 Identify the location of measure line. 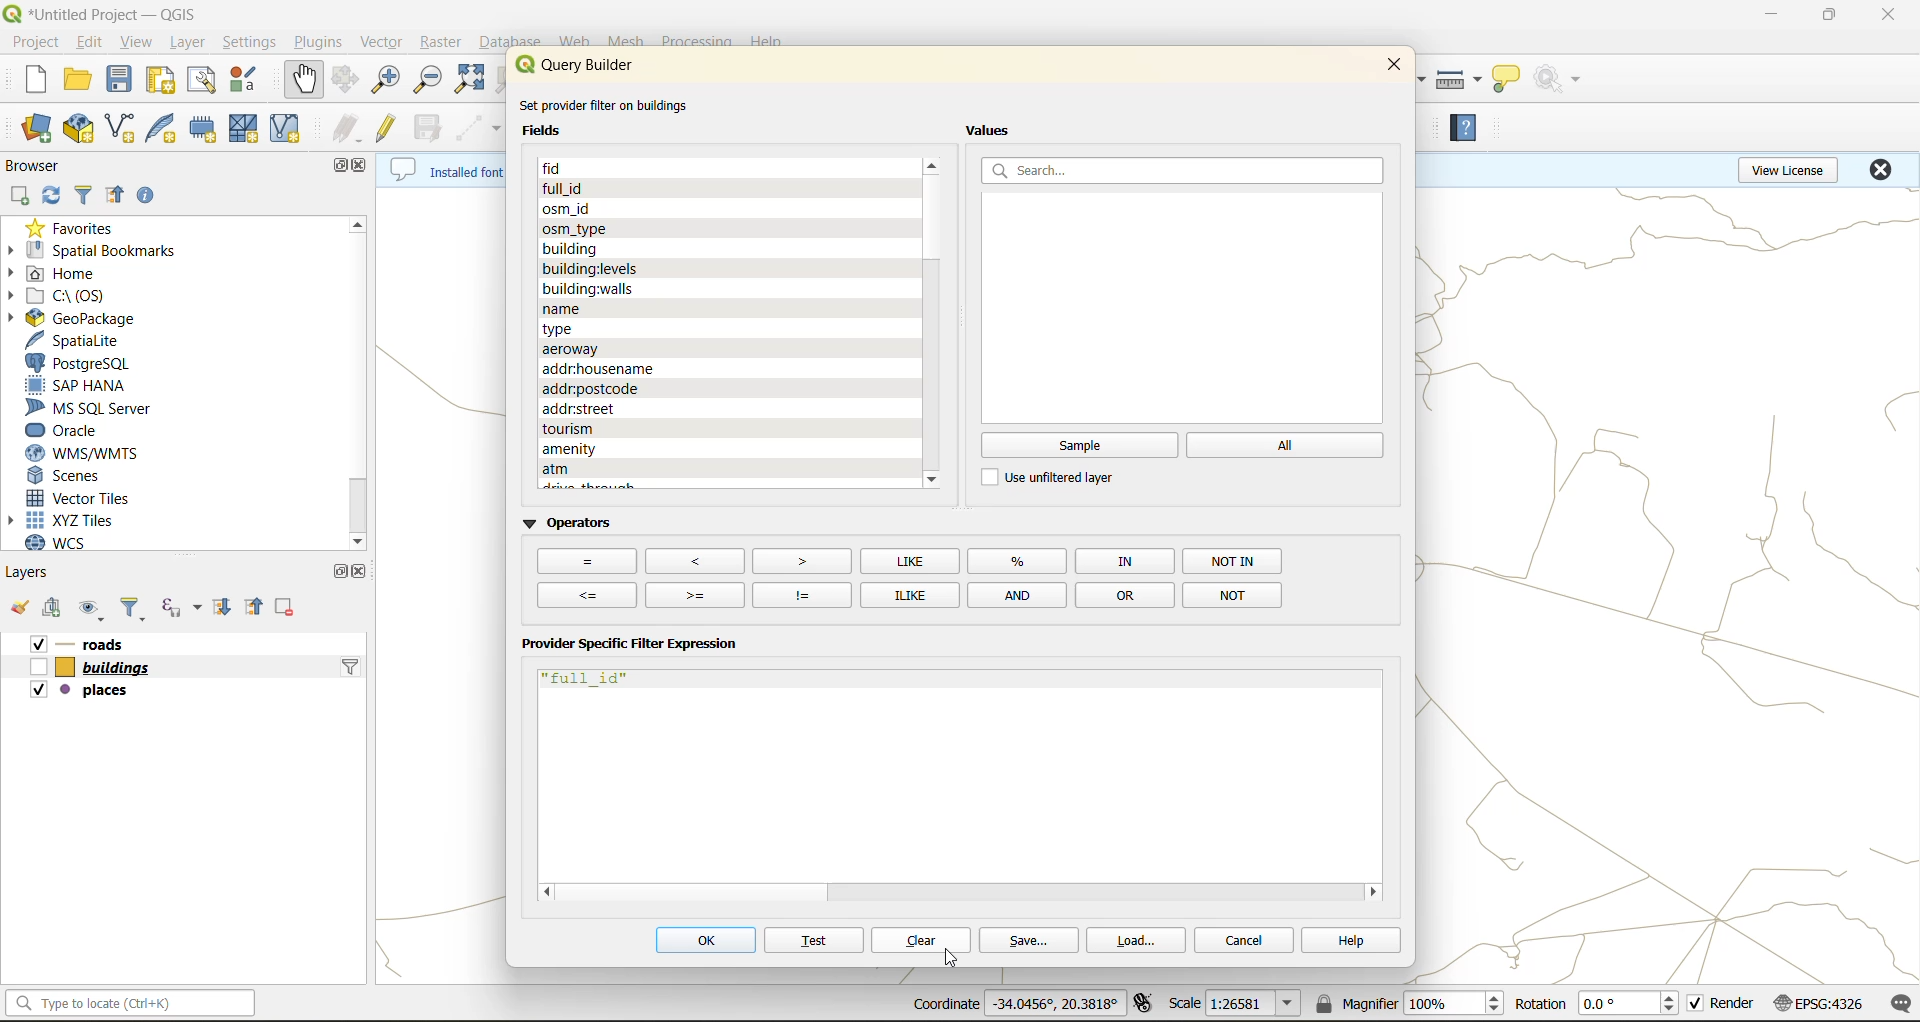
(1459, 77).